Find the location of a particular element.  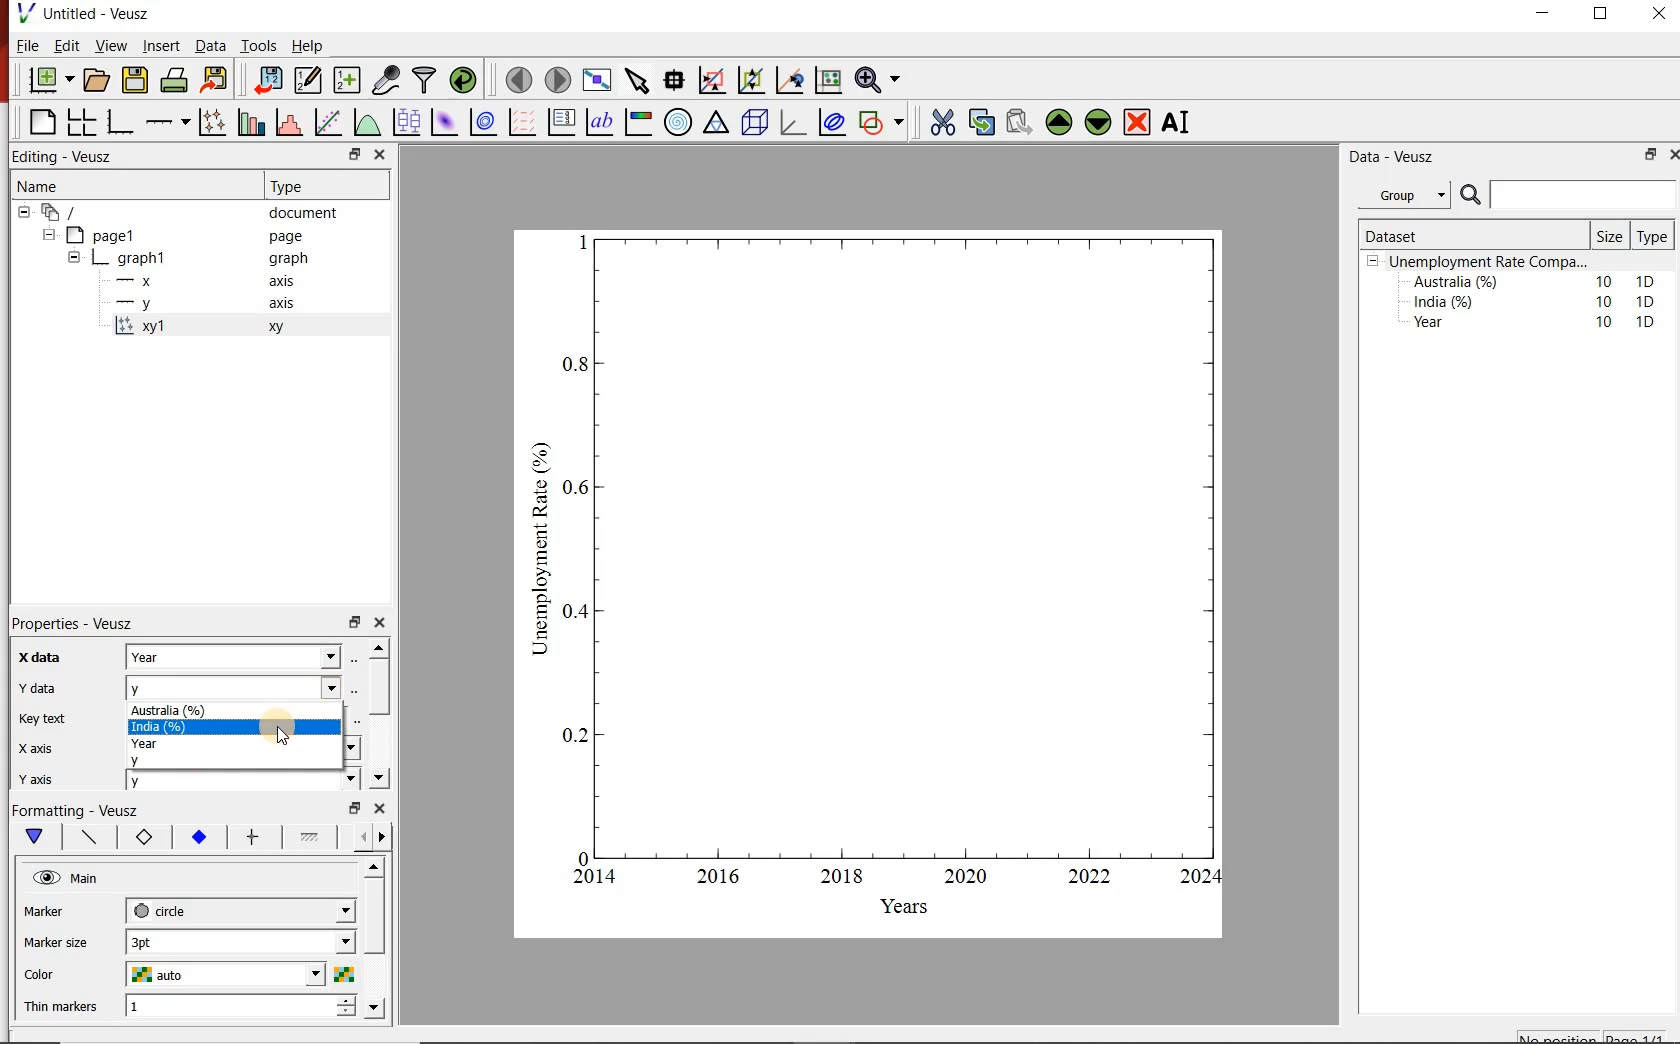

marker border is located at coordinates (143, 838).